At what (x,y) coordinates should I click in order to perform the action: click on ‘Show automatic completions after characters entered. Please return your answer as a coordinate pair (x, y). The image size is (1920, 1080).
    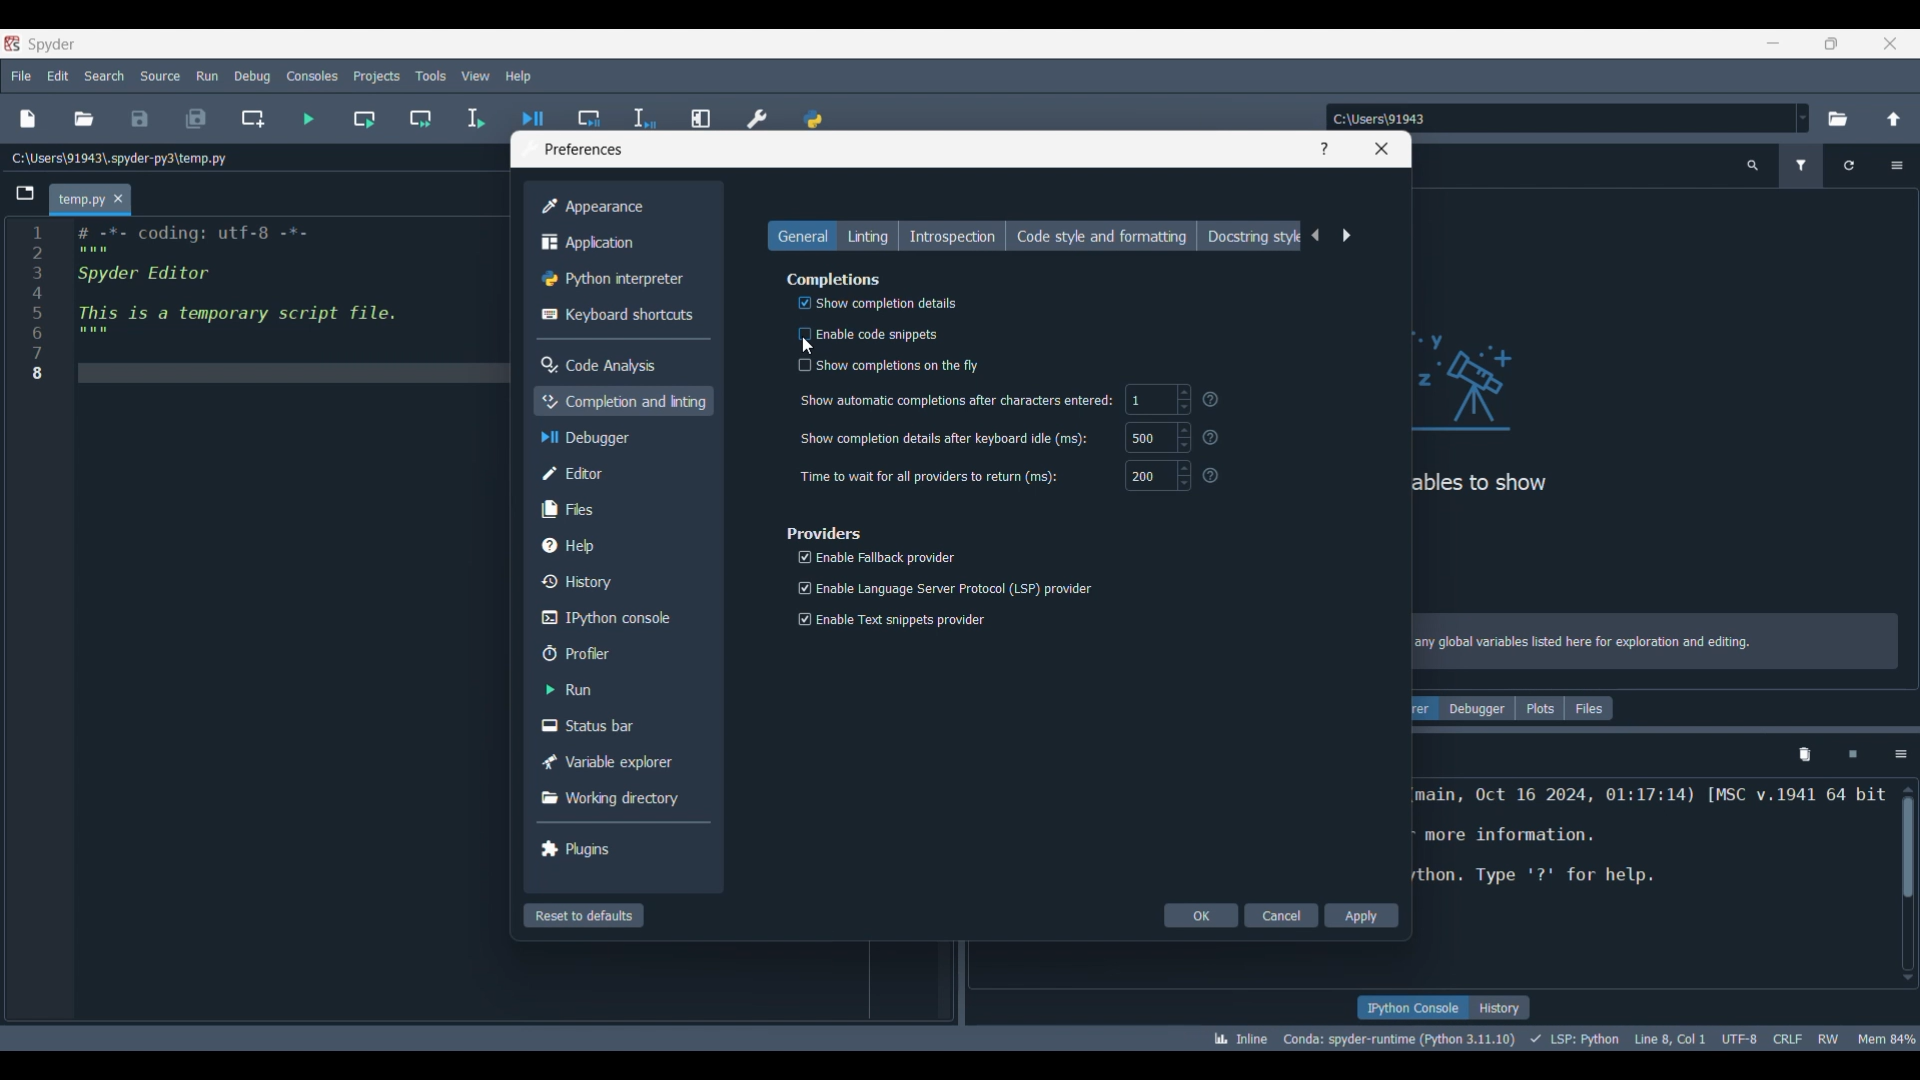
    Looking at the image, I should click on (957, 402).